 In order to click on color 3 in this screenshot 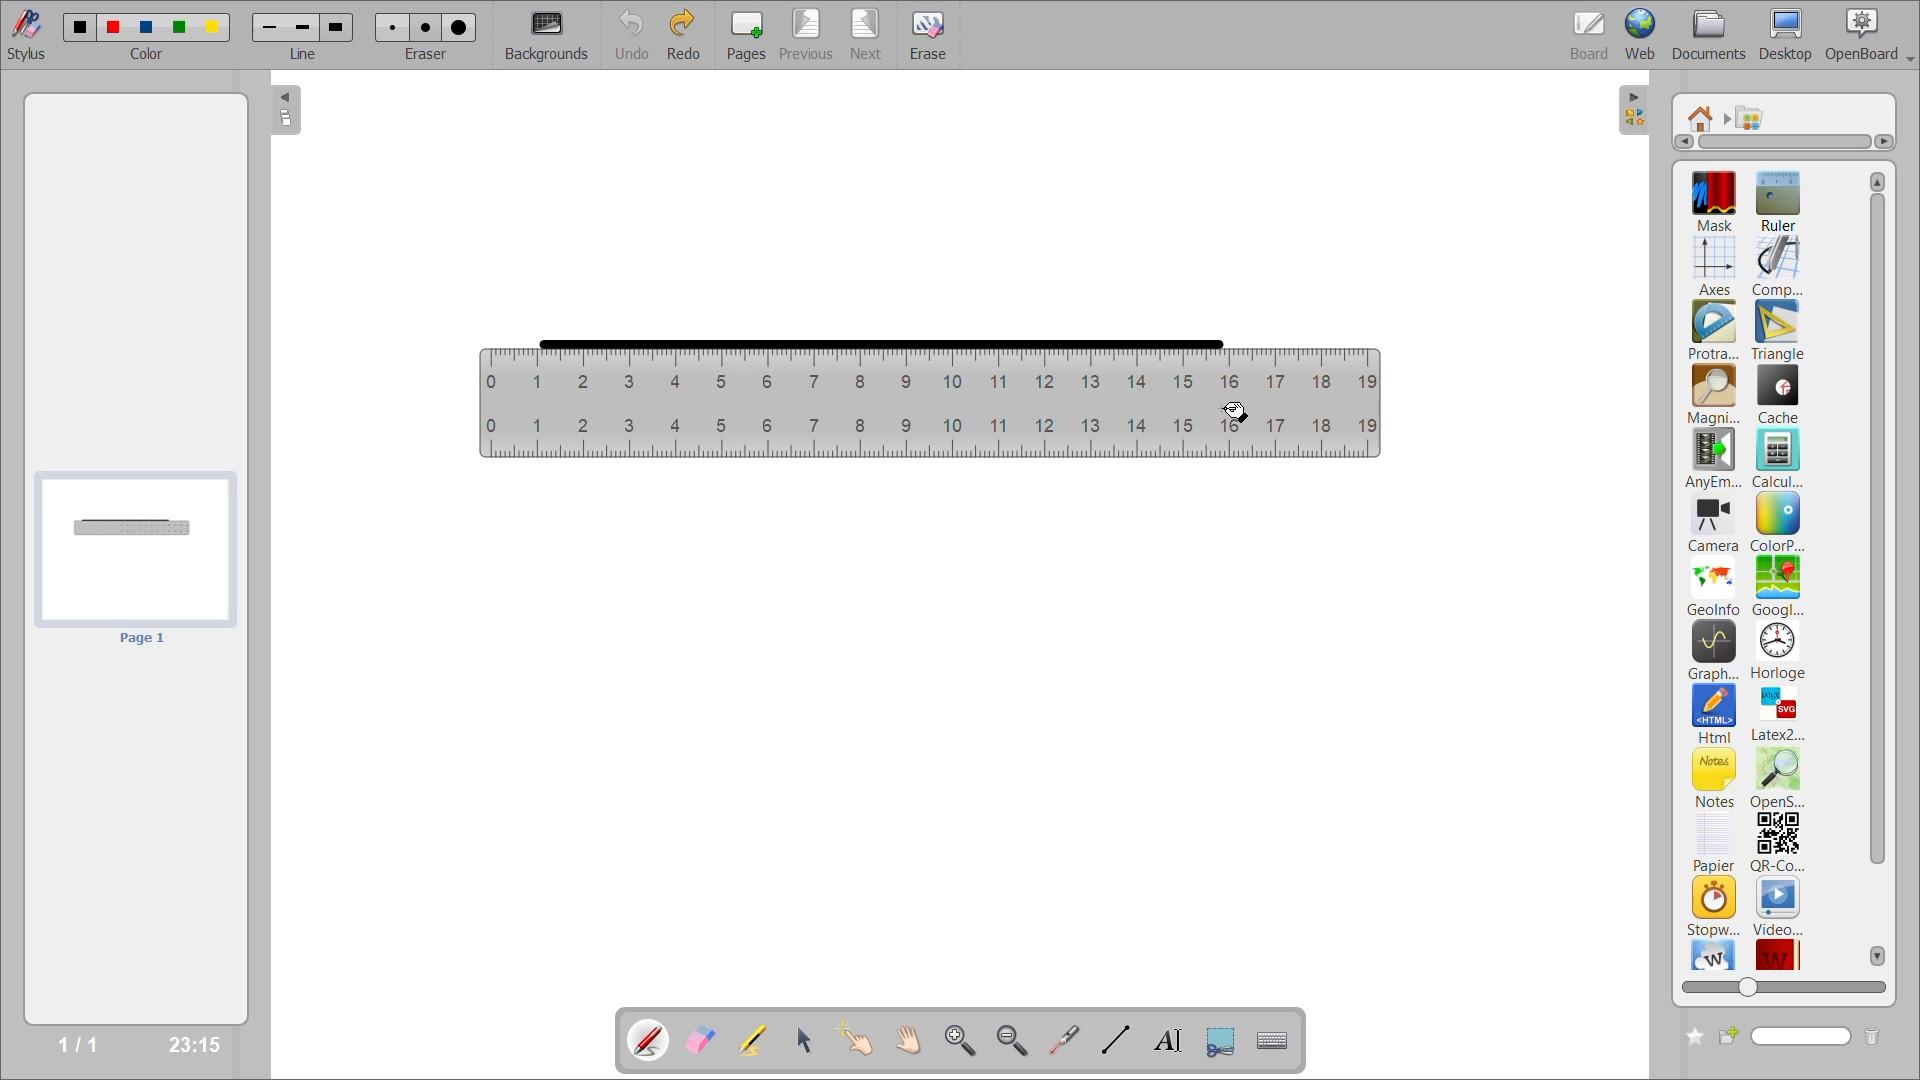, I will do `click(145, 26)`.